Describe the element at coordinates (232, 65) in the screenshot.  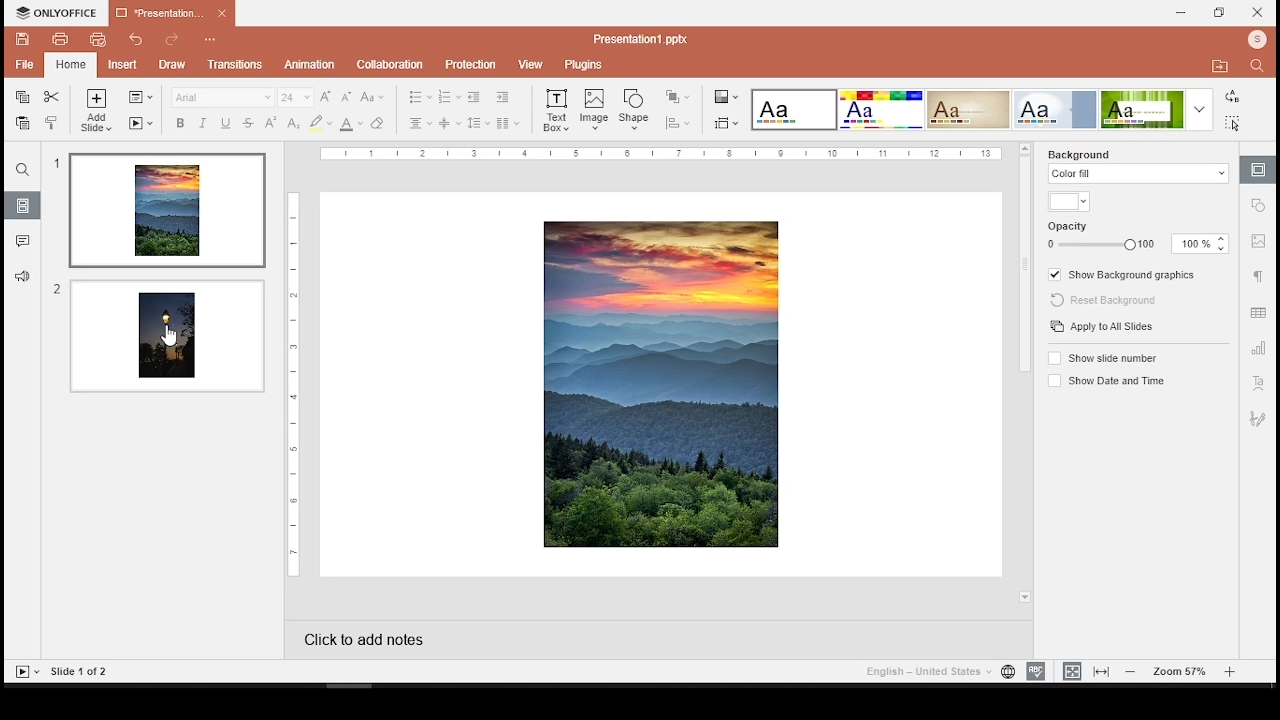
I see `transition` at that location.